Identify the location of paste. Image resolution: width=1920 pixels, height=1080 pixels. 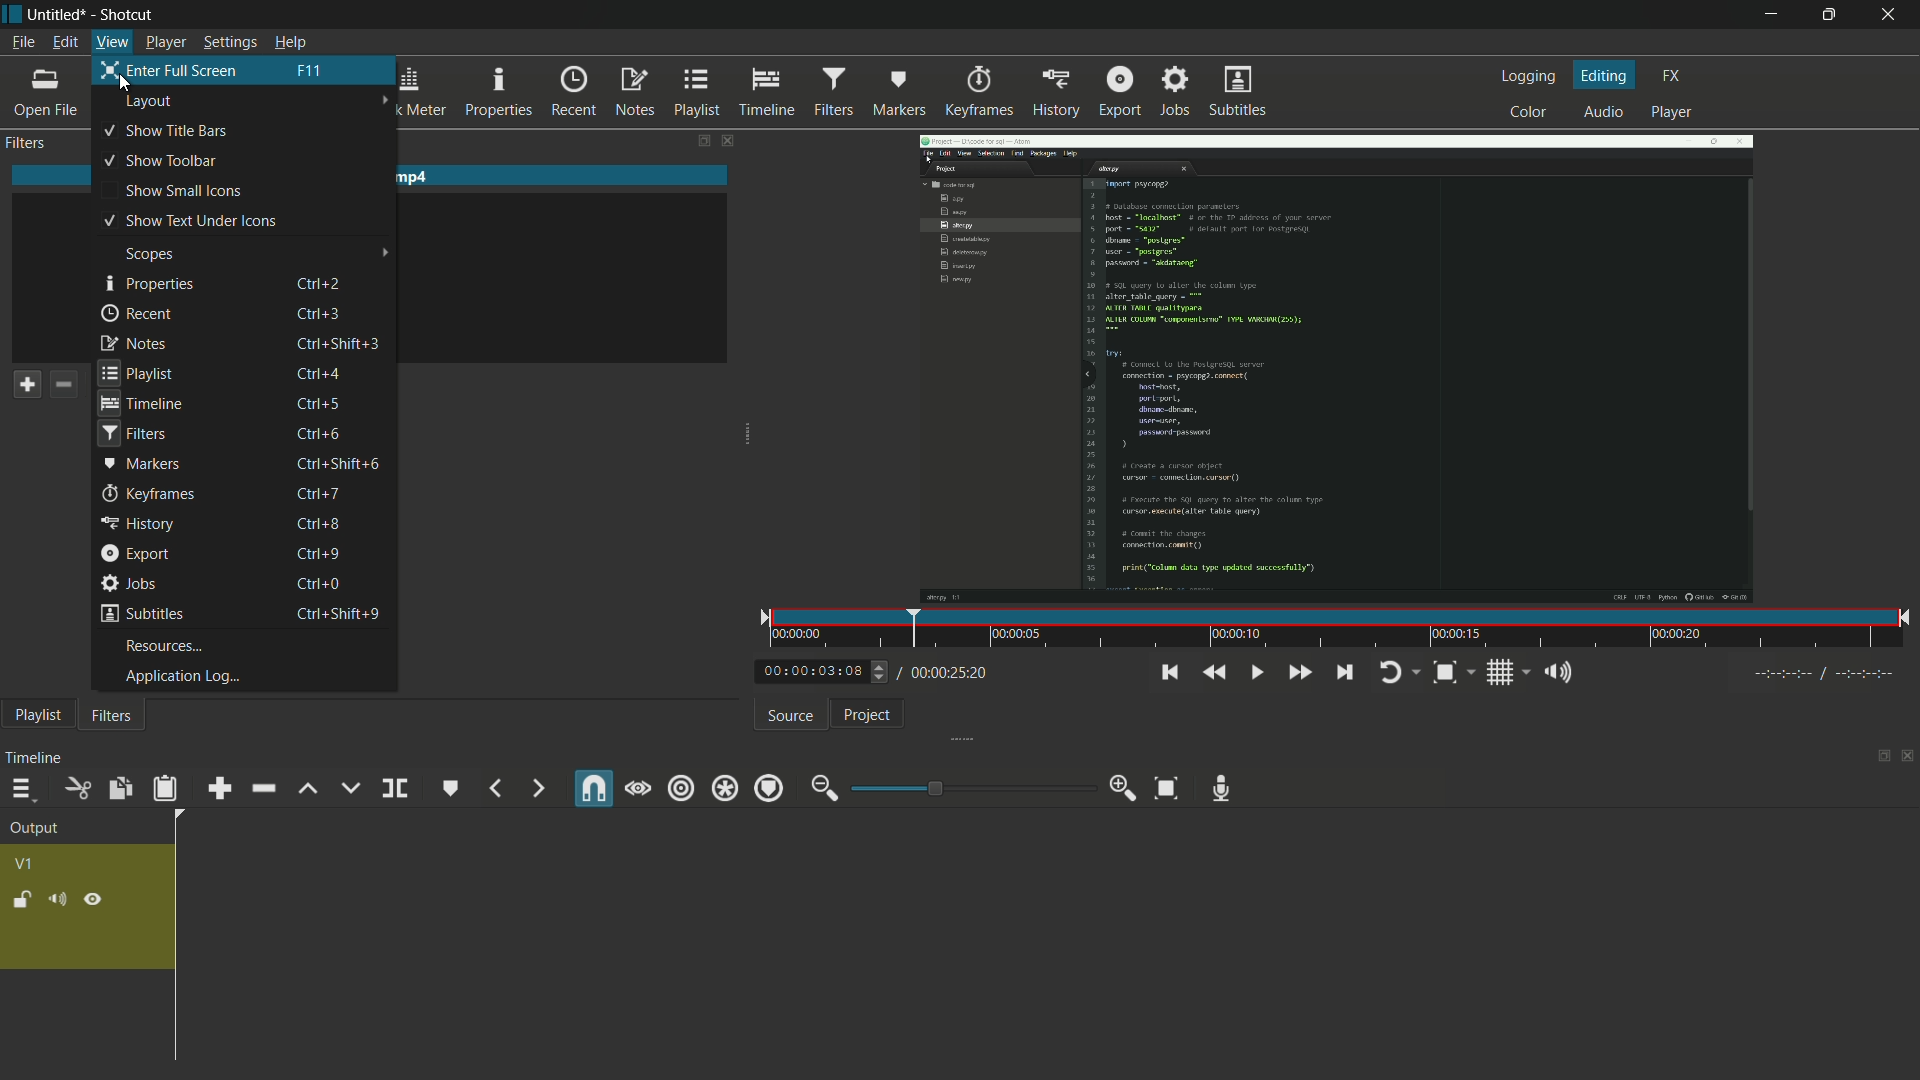
(163, 789).